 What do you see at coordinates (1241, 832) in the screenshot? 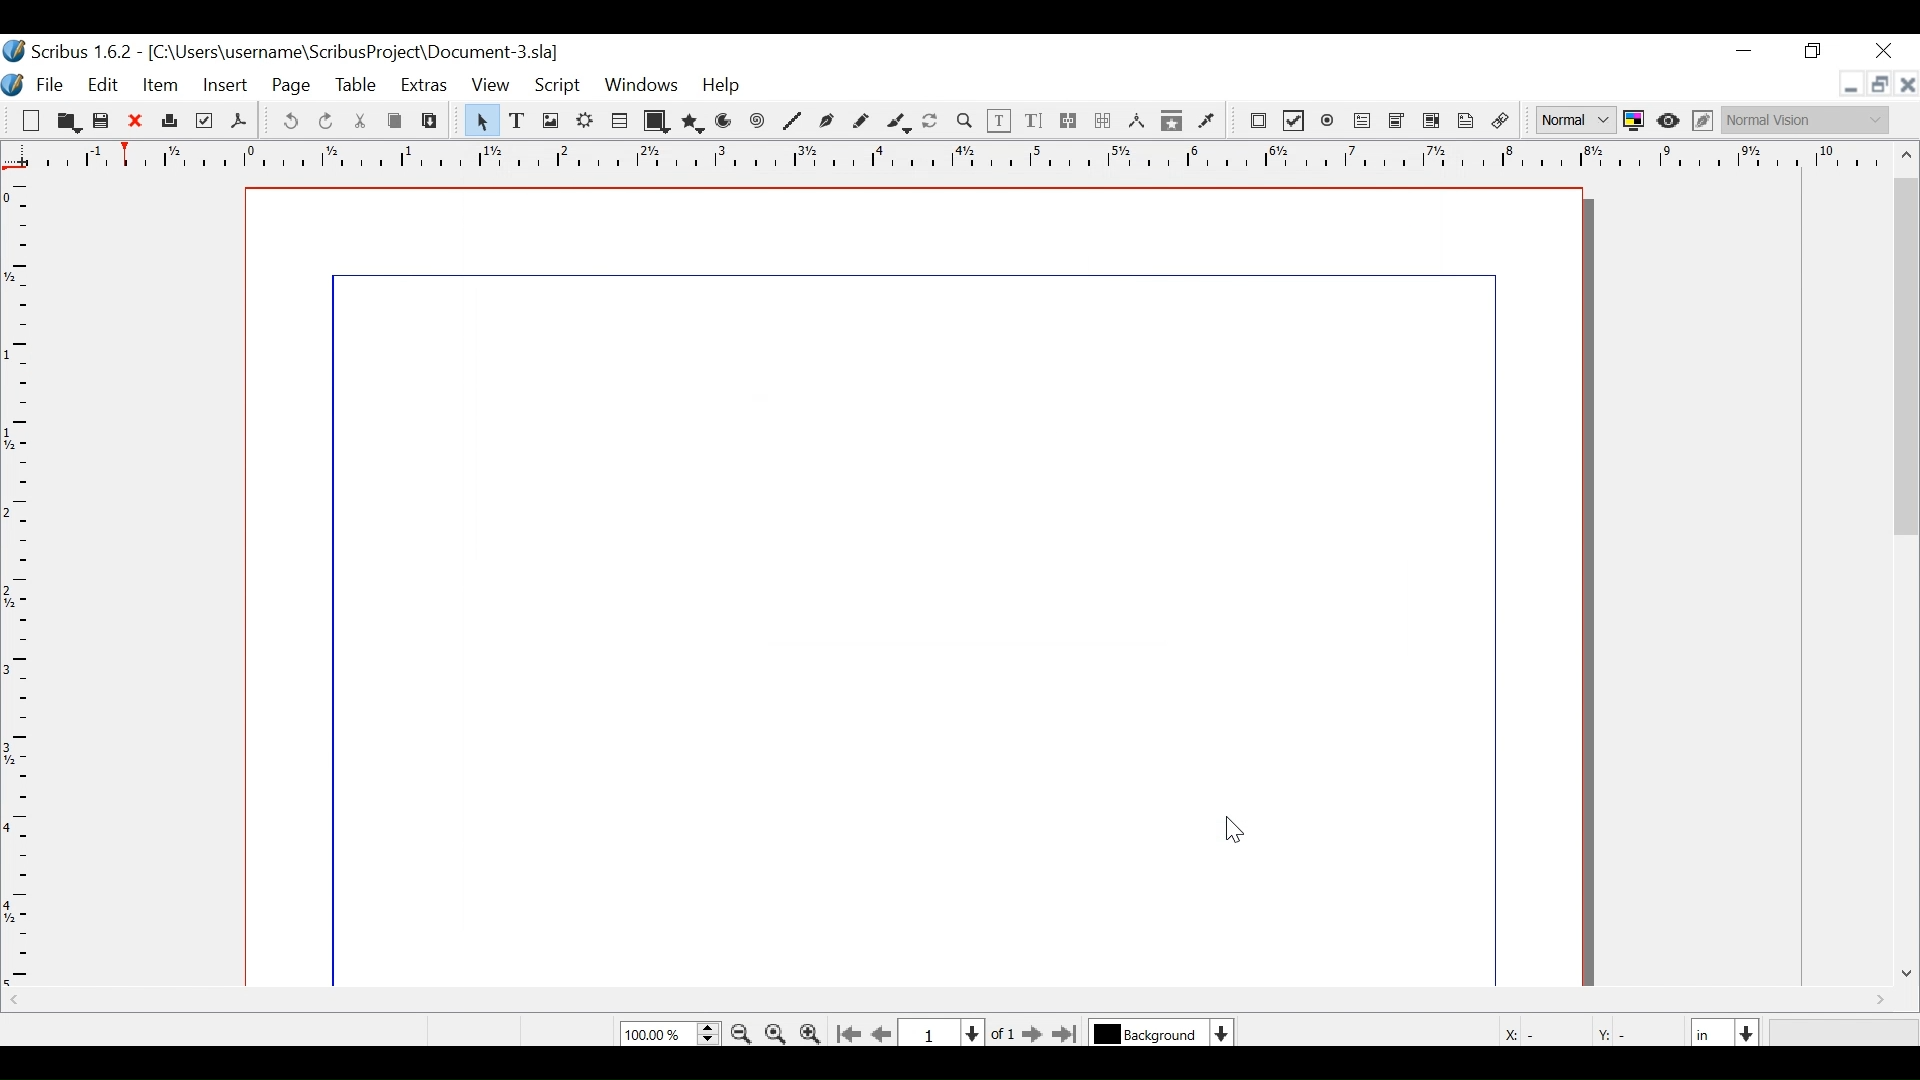
I see `cursor` at bounding box center [1241, 832].